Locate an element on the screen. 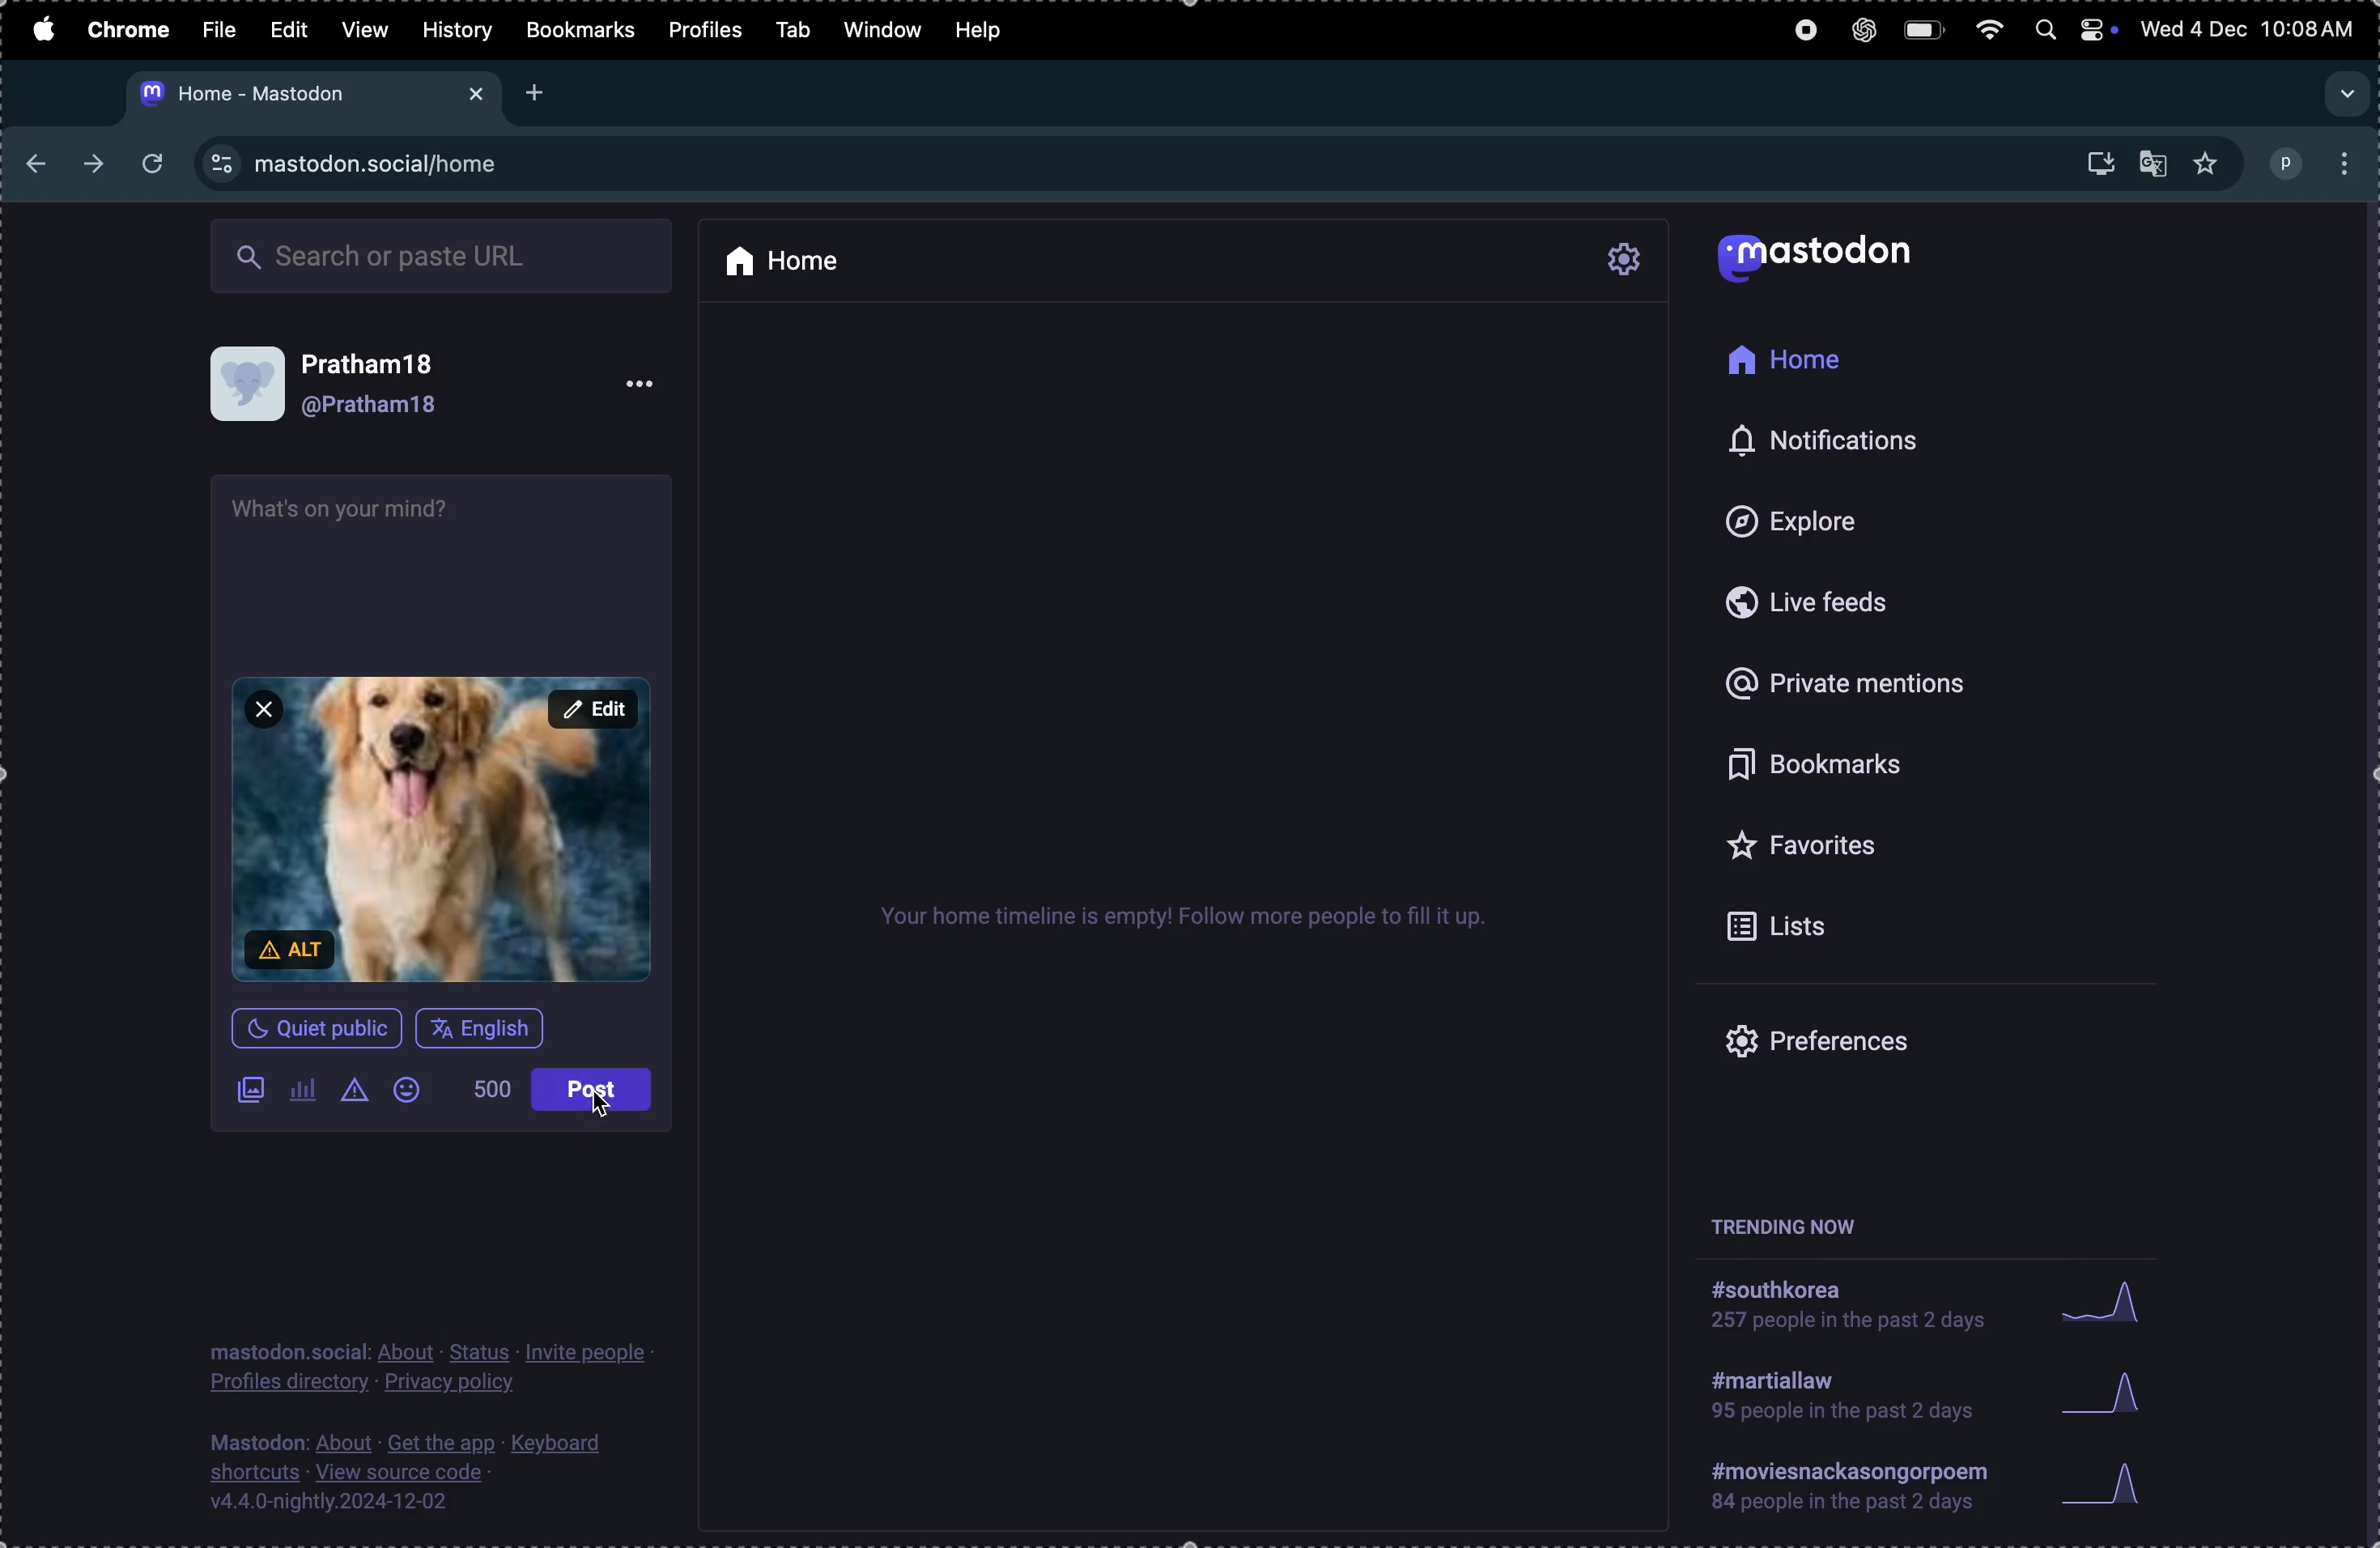  pet image is located at coordinates (442, 826).